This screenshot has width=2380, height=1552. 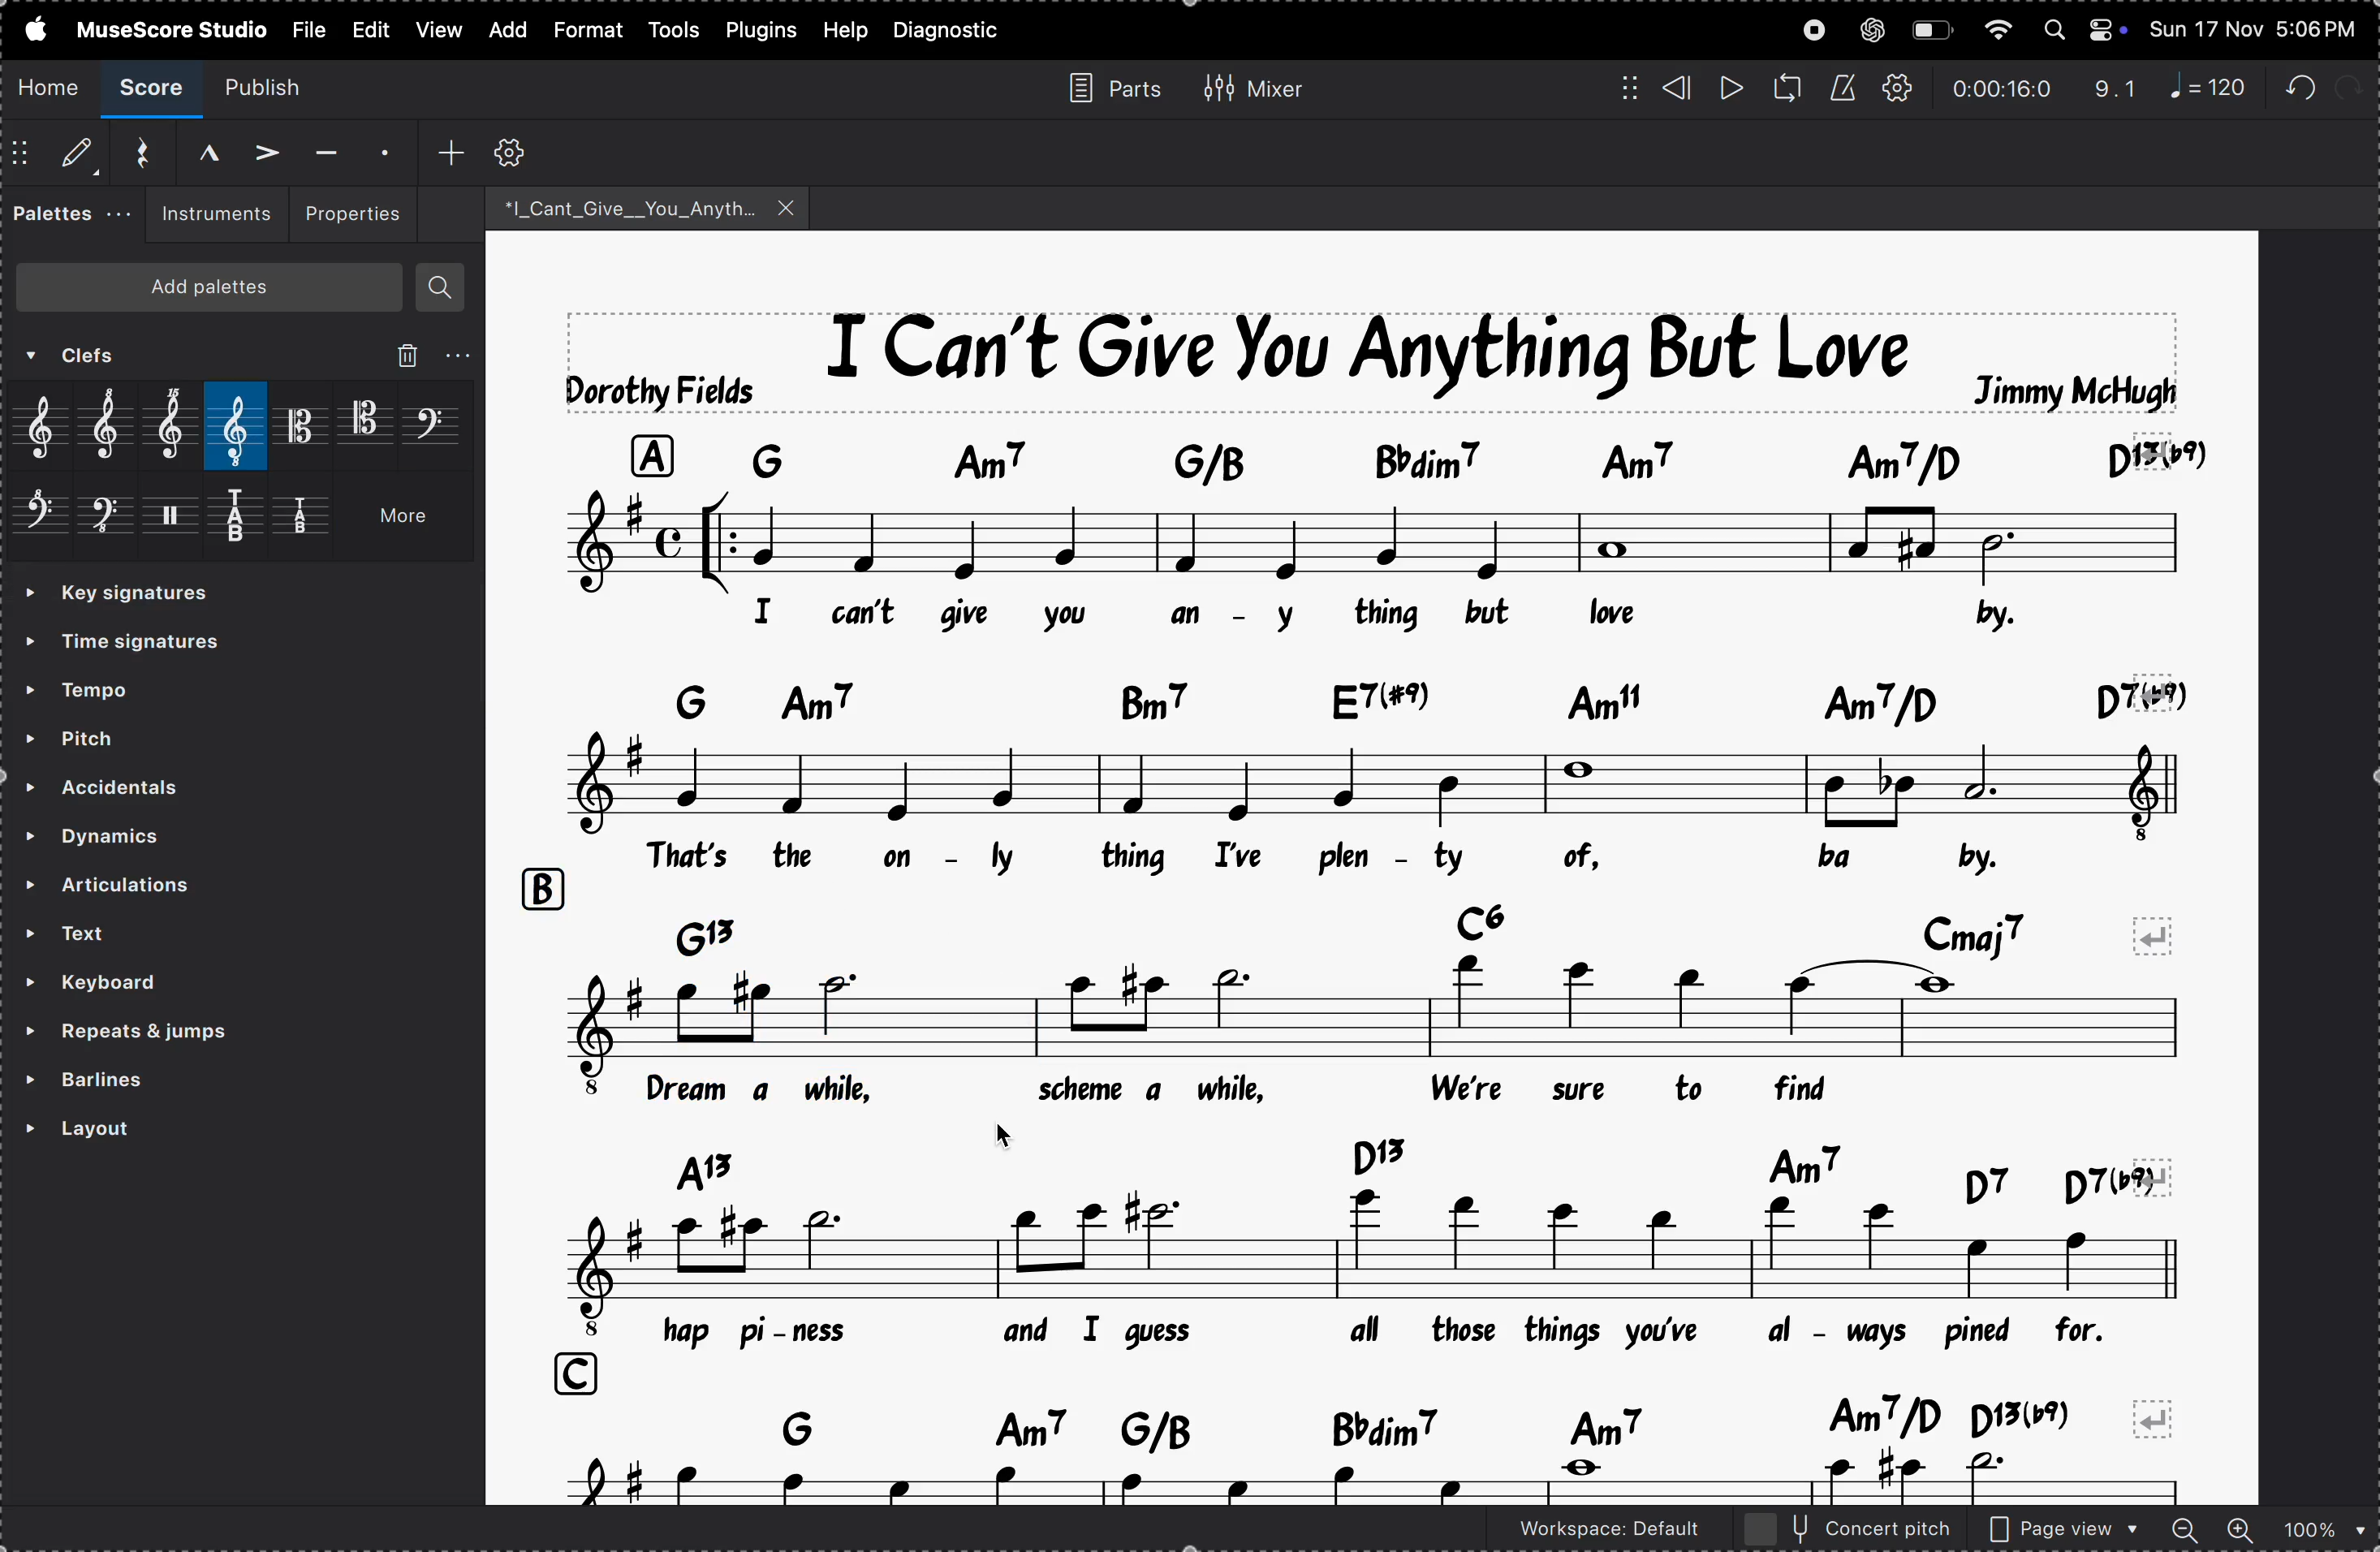 I want to click on lyrics, so click(x=1409, y=1334).